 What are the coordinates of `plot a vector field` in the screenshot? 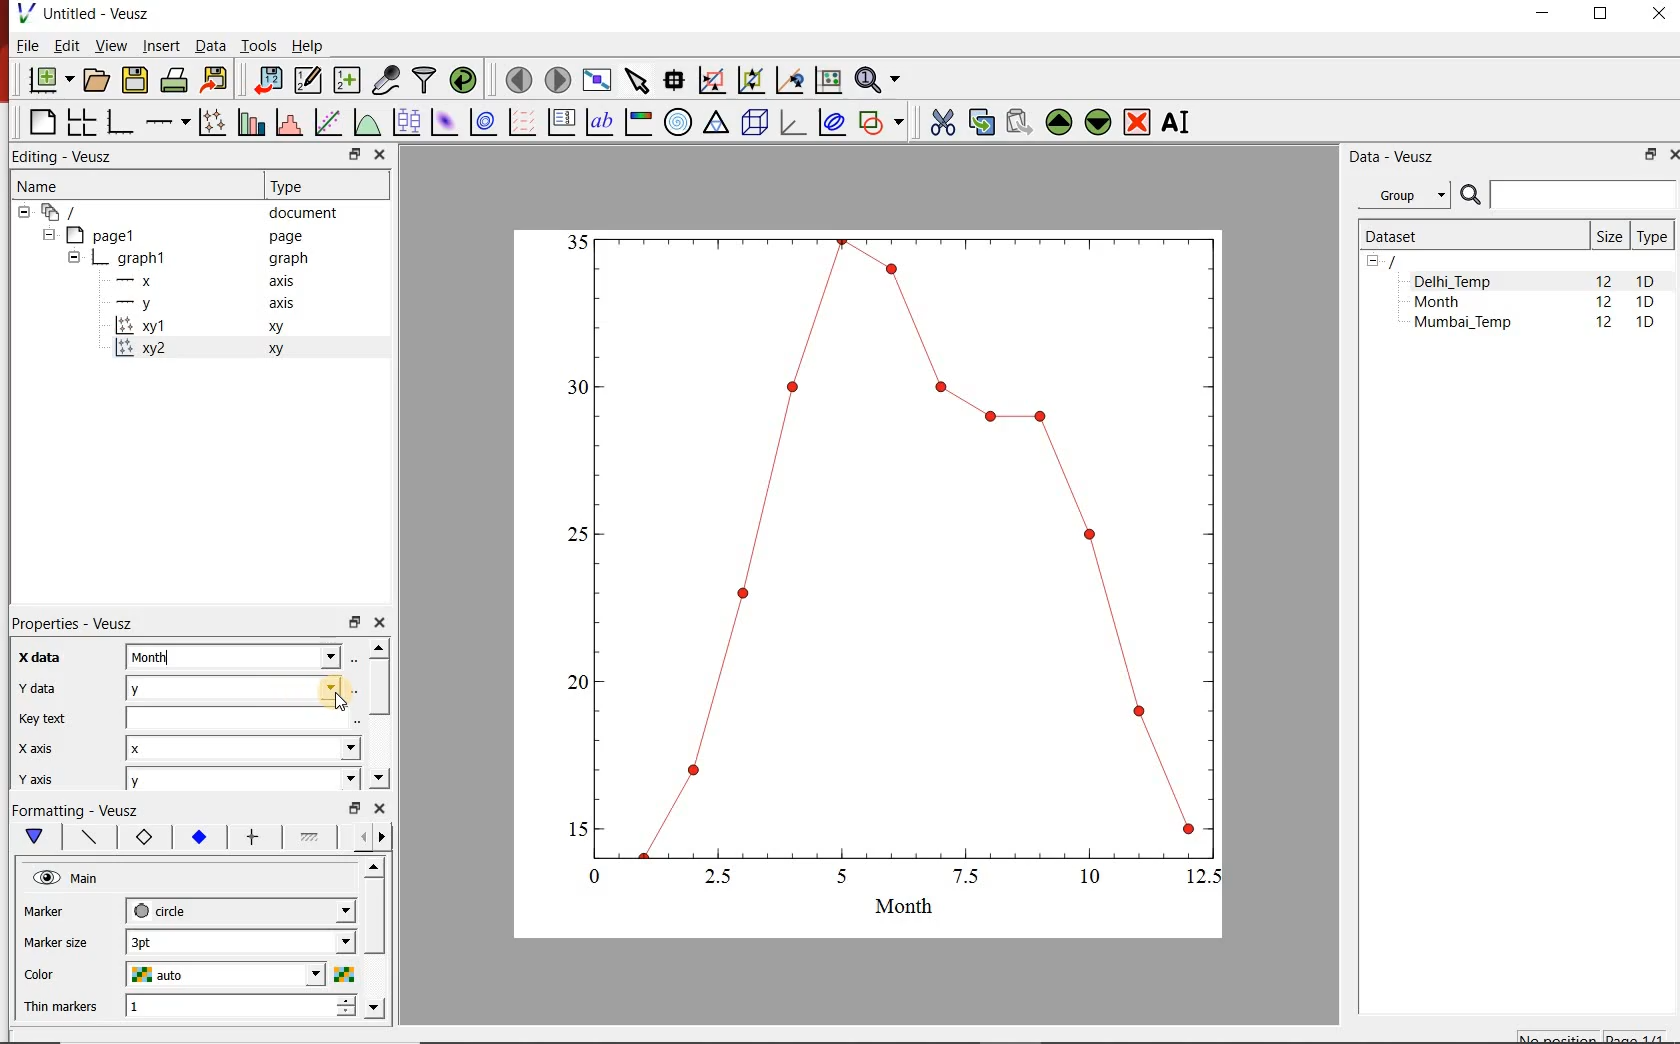 It's located at (521, 123).